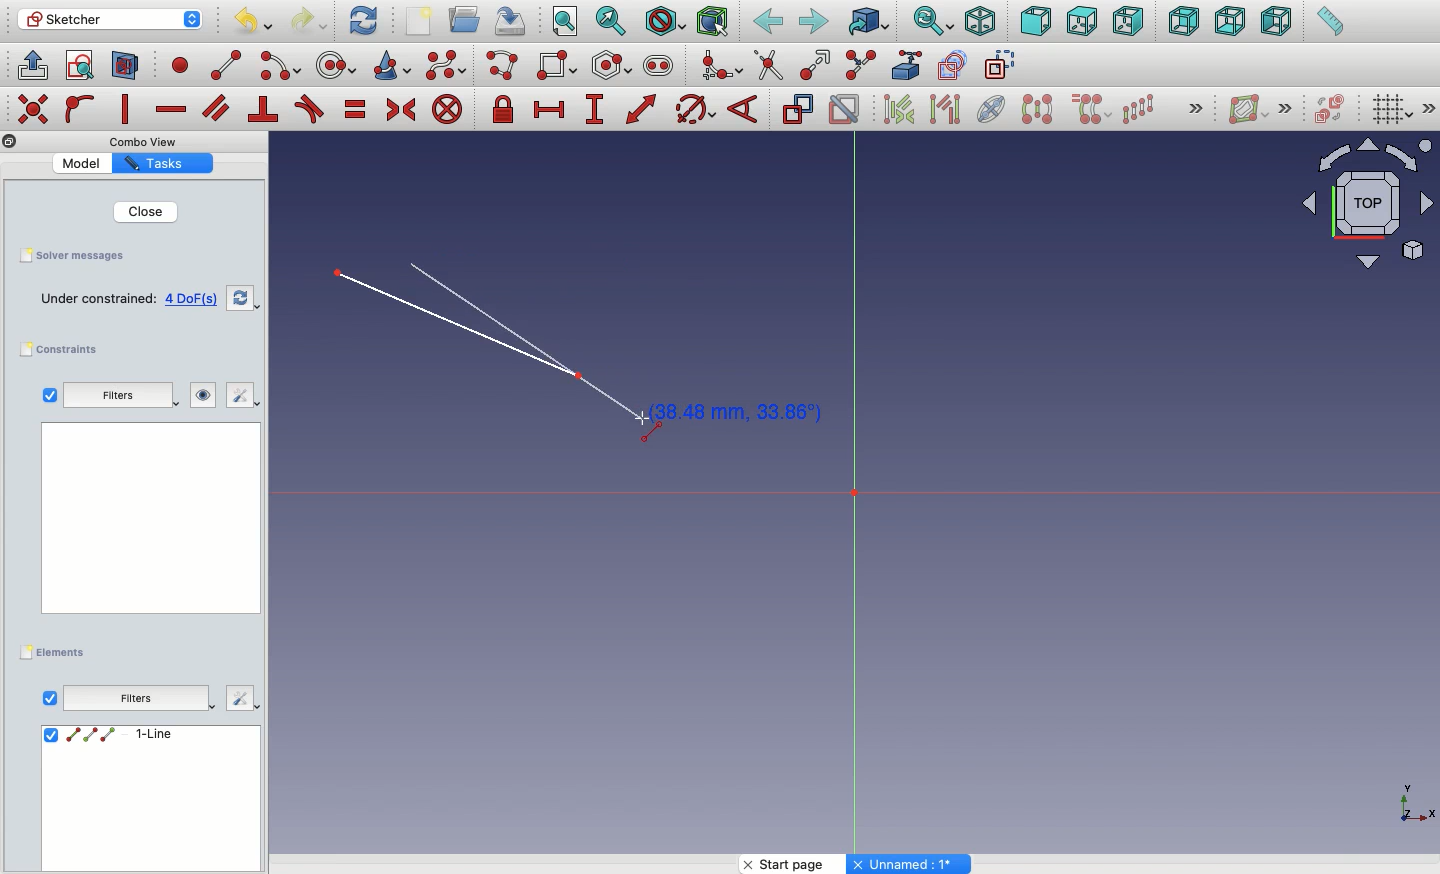  Describe the element at coordinates (1393, 111) in the screenshot. I see `Toggle grid` at that location.